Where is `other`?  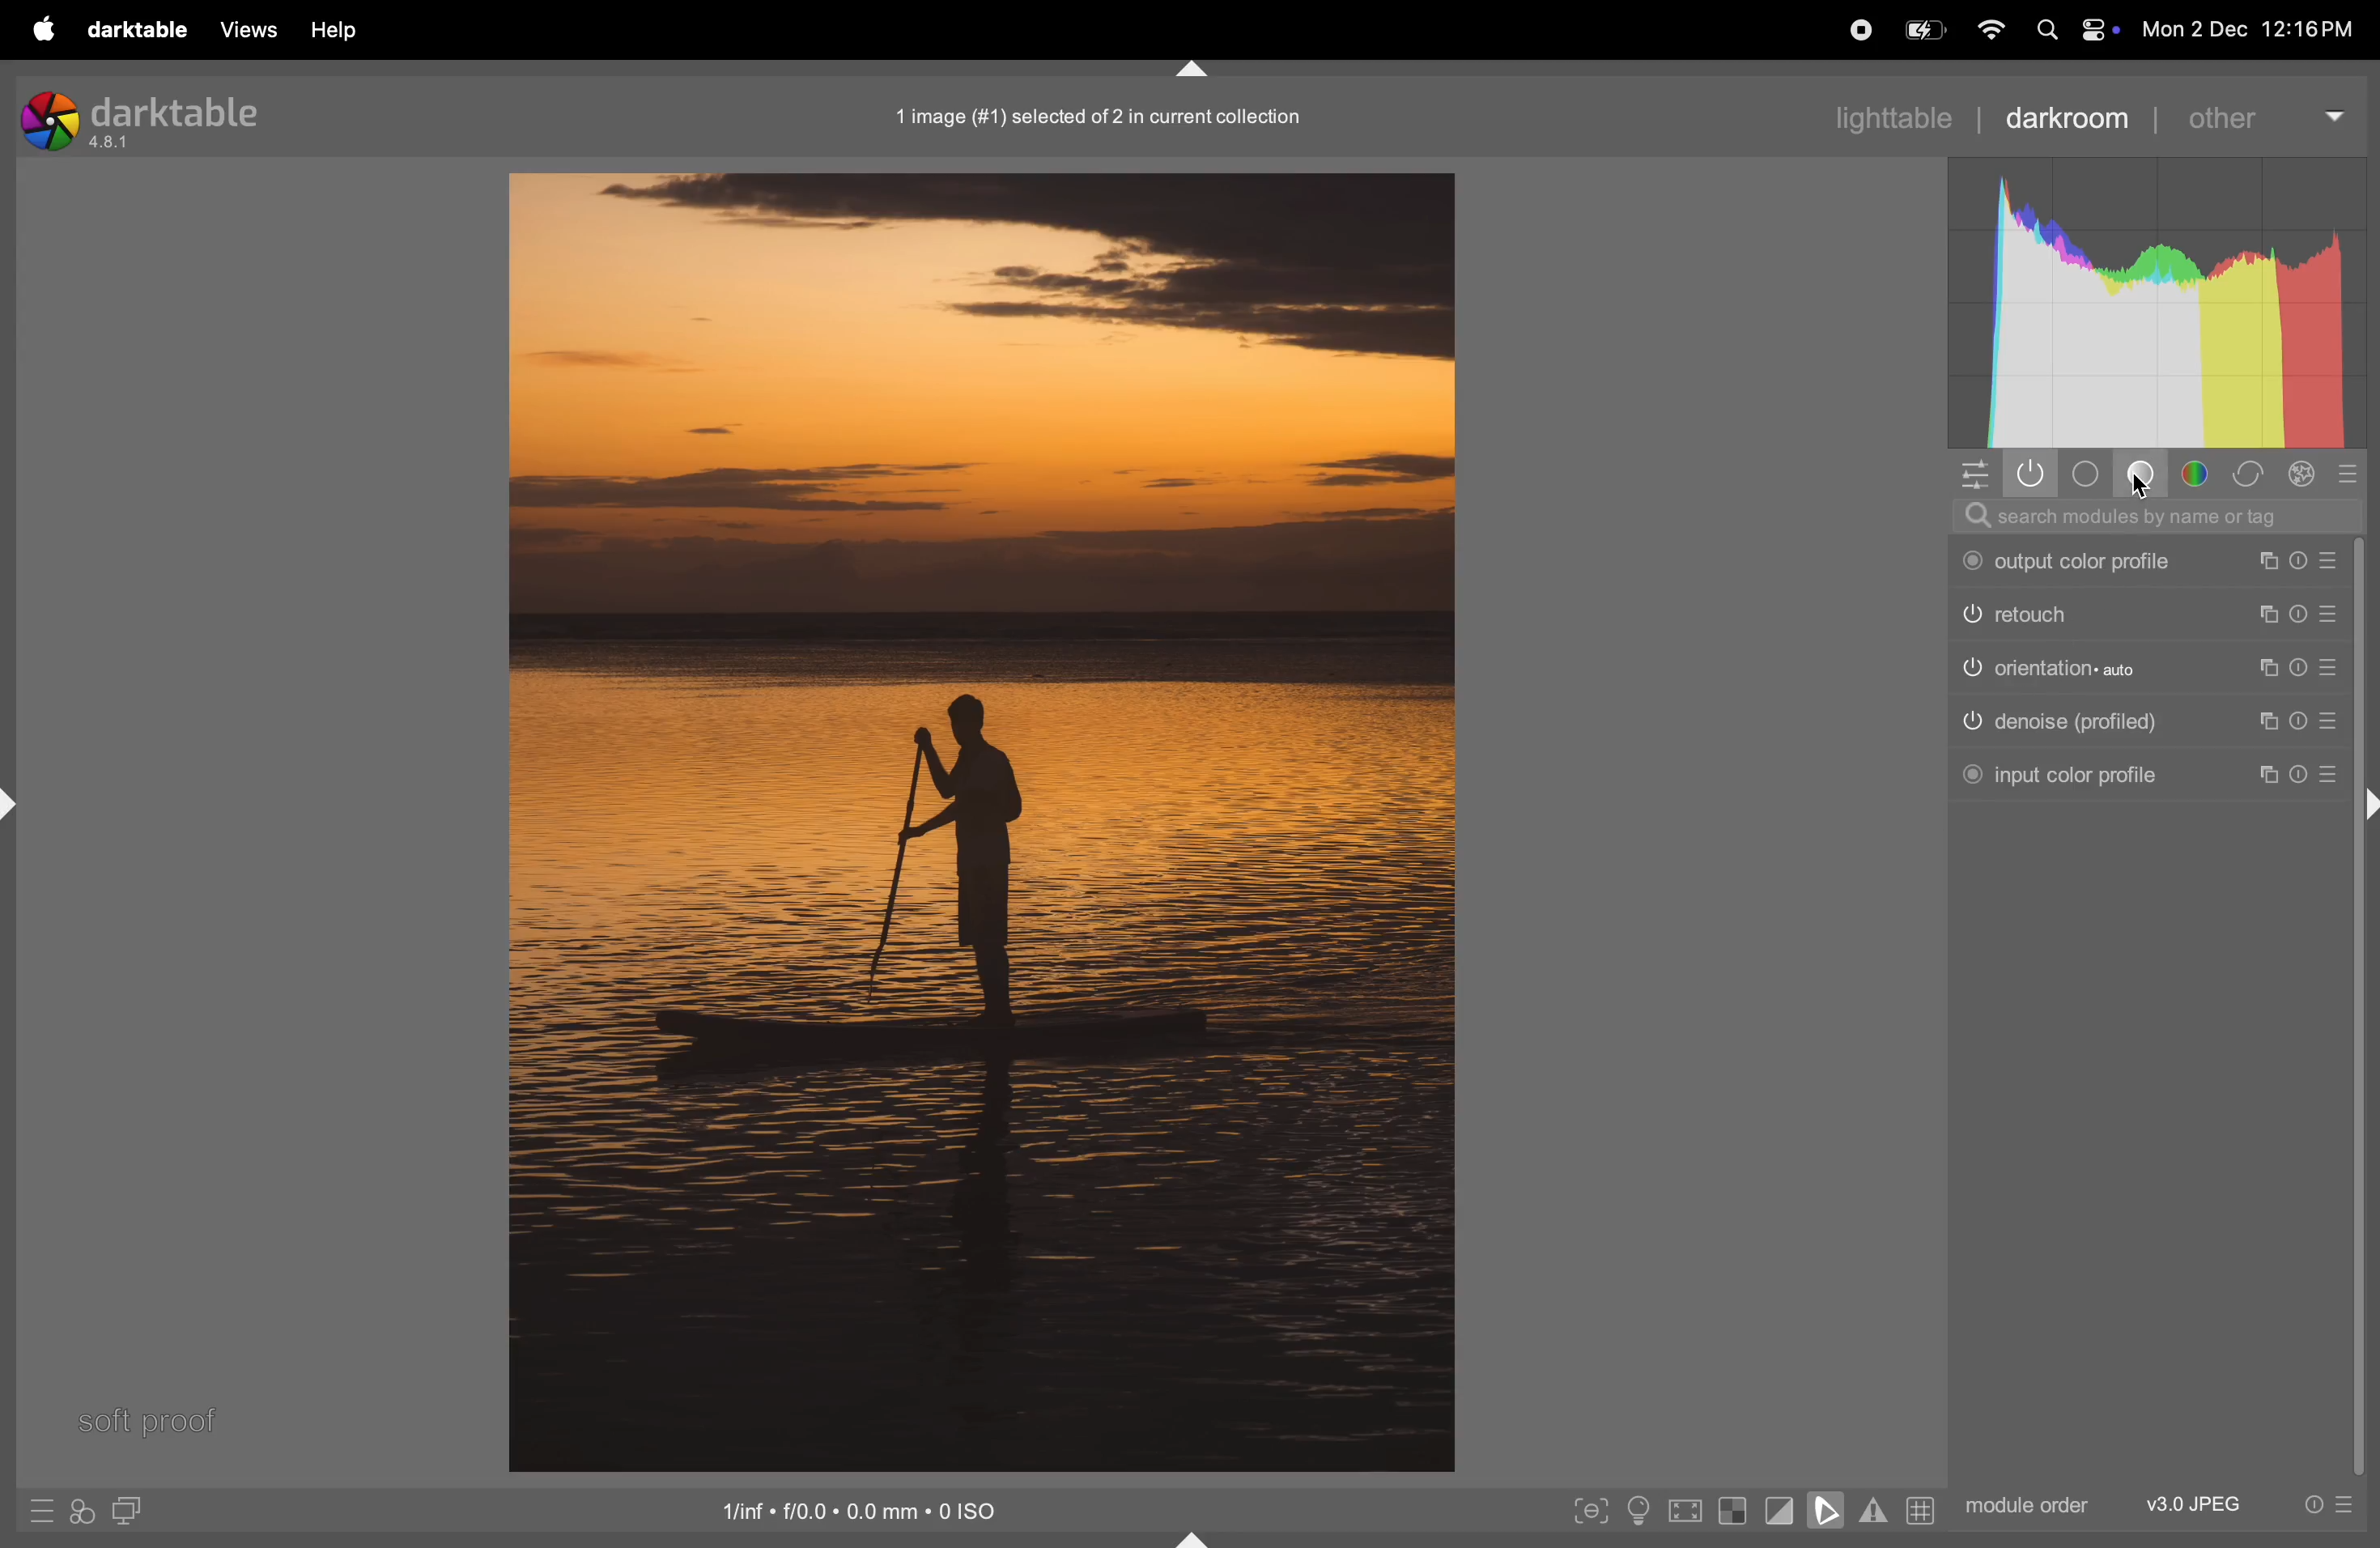
other is located at coordinates (2262, 115).